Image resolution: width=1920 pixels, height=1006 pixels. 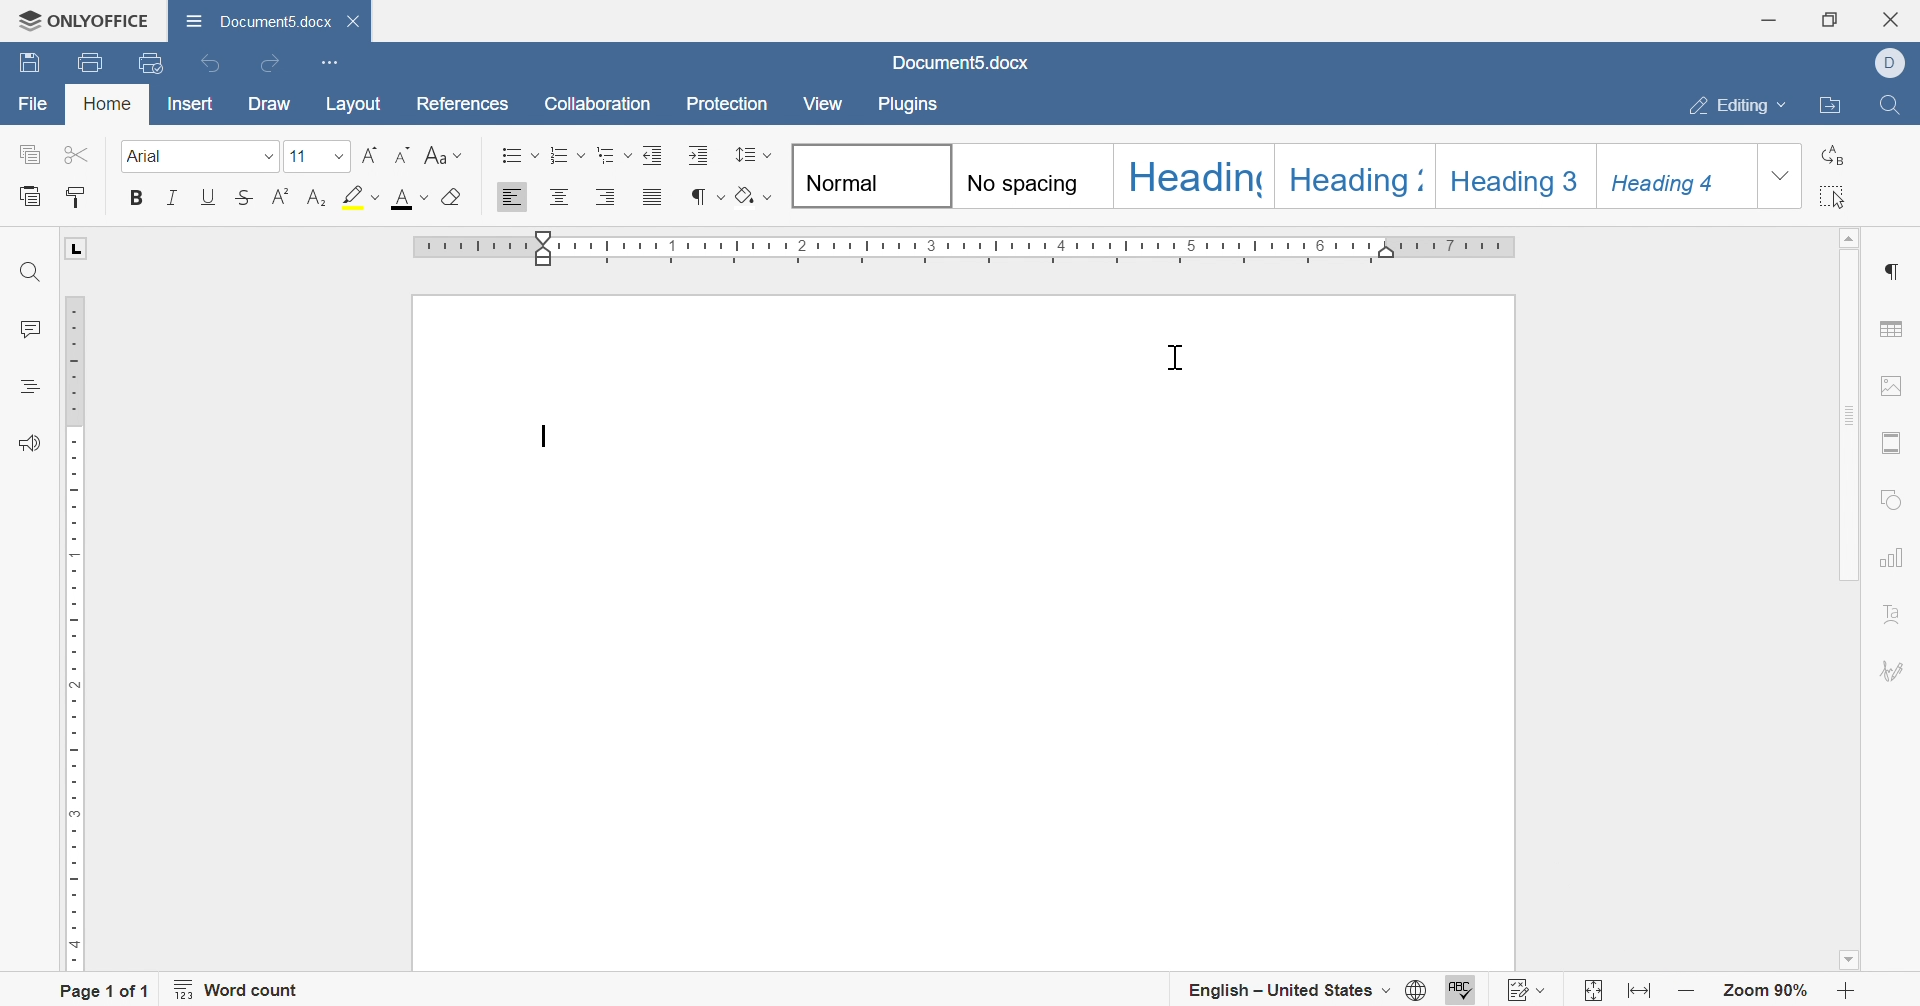 What do you see at coordinates (1889, 501) in the screenshot?
I see `shape settings` at bounding box center [1889, 501].